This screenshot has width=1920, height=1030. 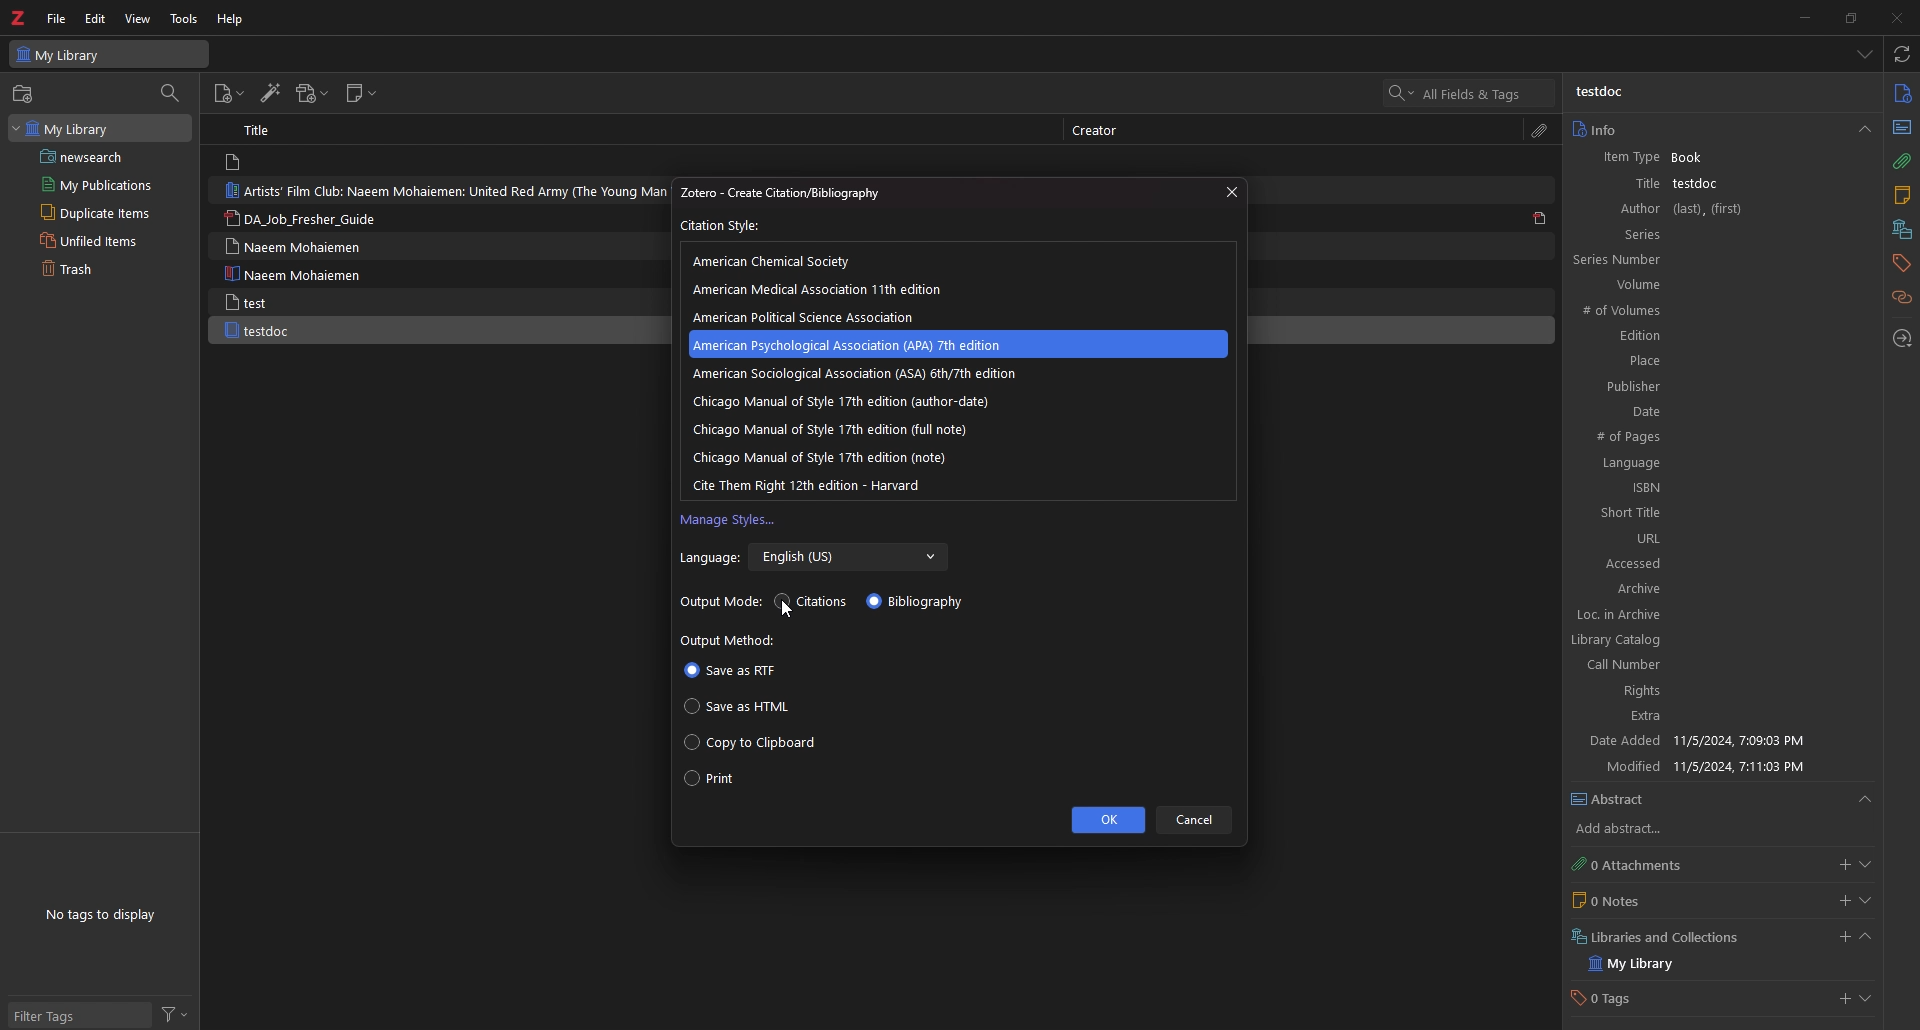 I want to click on logo, so click(x=20, y=18).